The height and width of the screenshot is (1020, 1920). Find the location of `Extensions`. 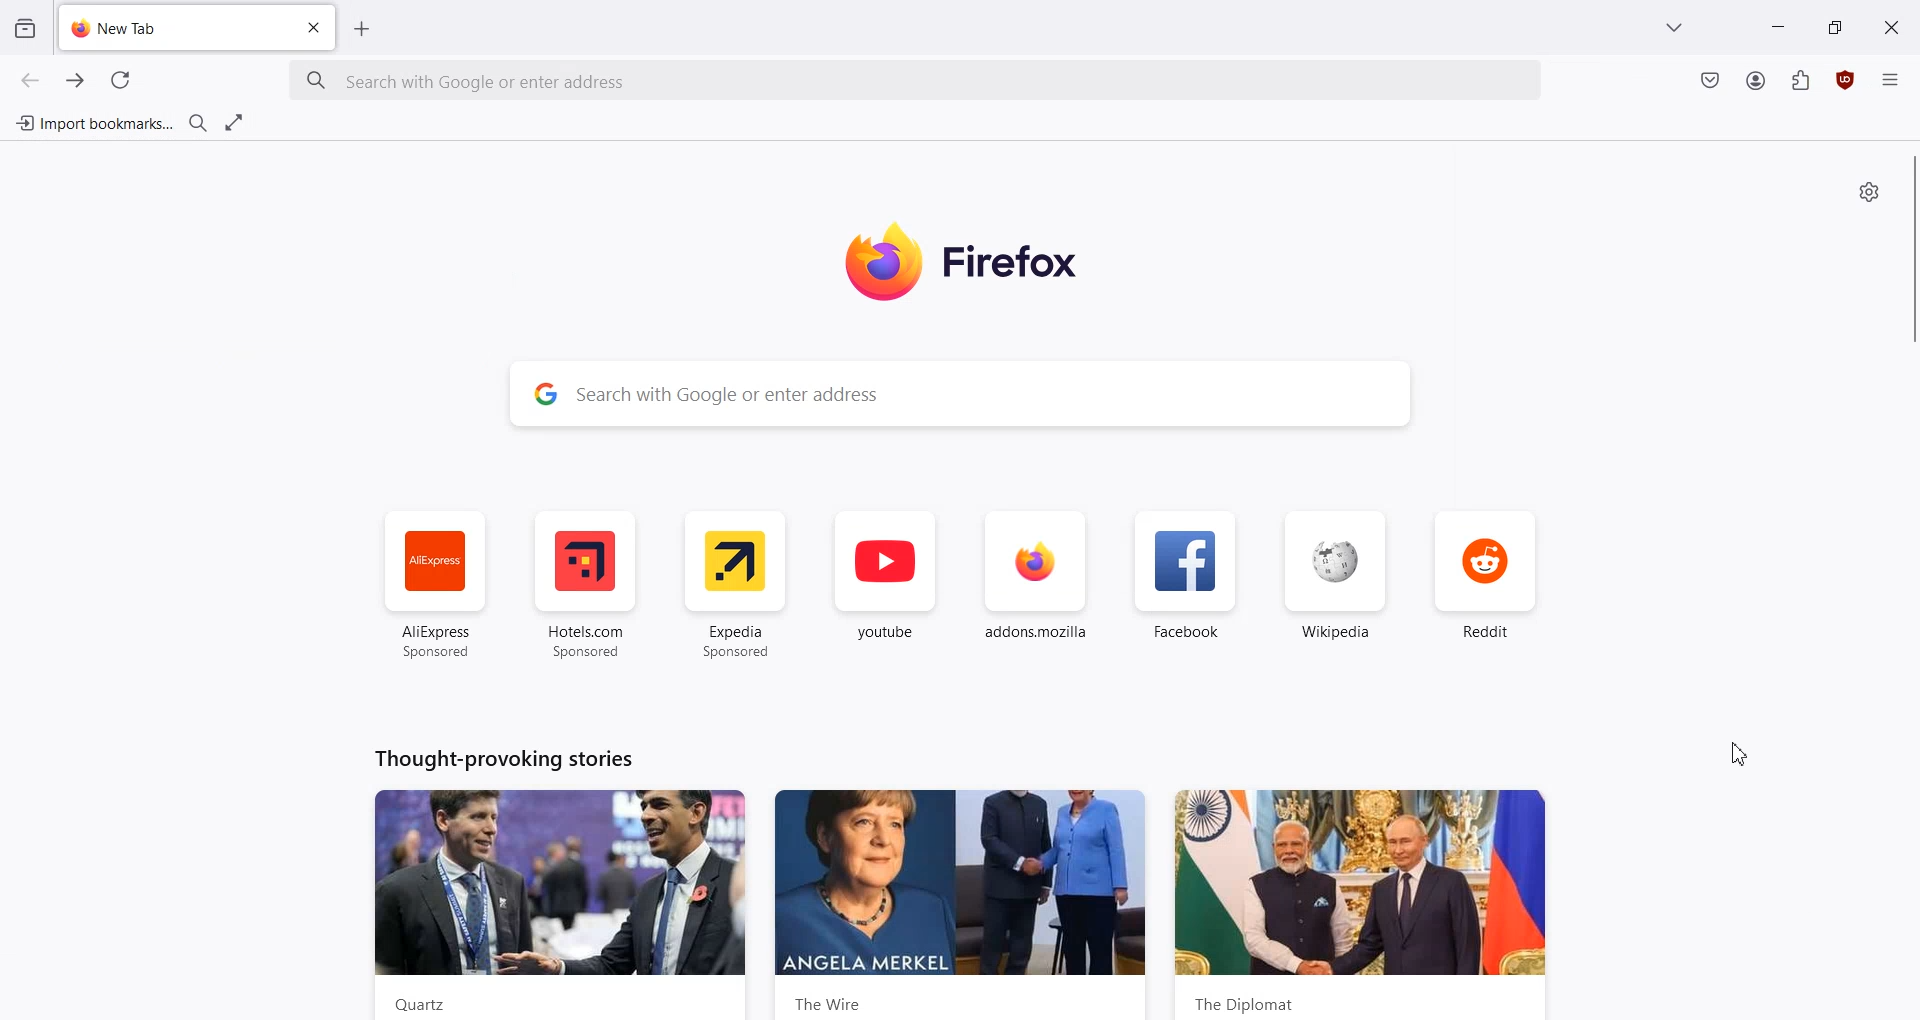

Extensions is located at coordinates (1801, 81).